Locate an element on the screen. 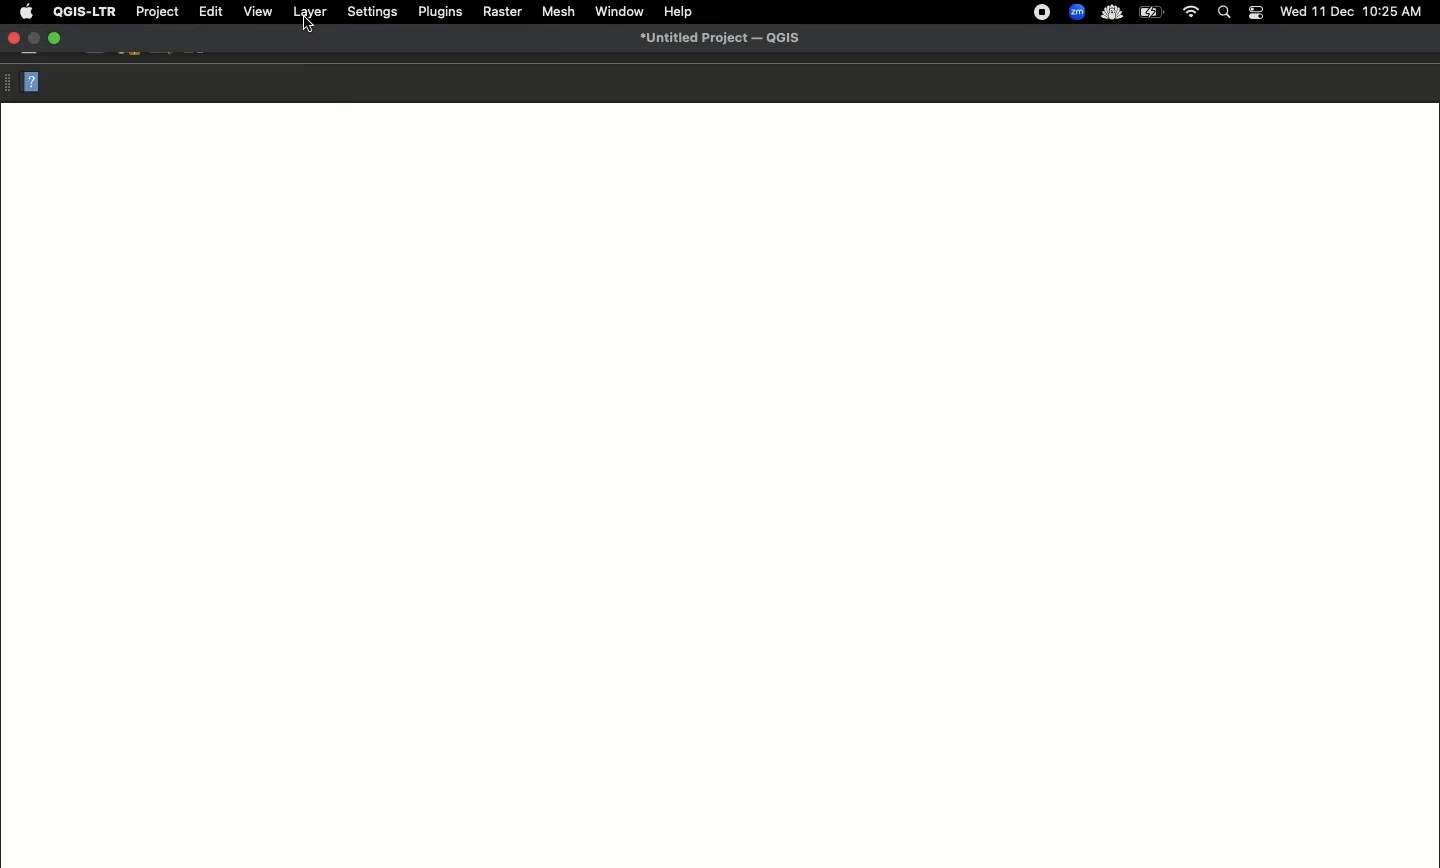 The width and height of the screenshot is (1440, 868). Notification is located at coordinates (1255, 11).